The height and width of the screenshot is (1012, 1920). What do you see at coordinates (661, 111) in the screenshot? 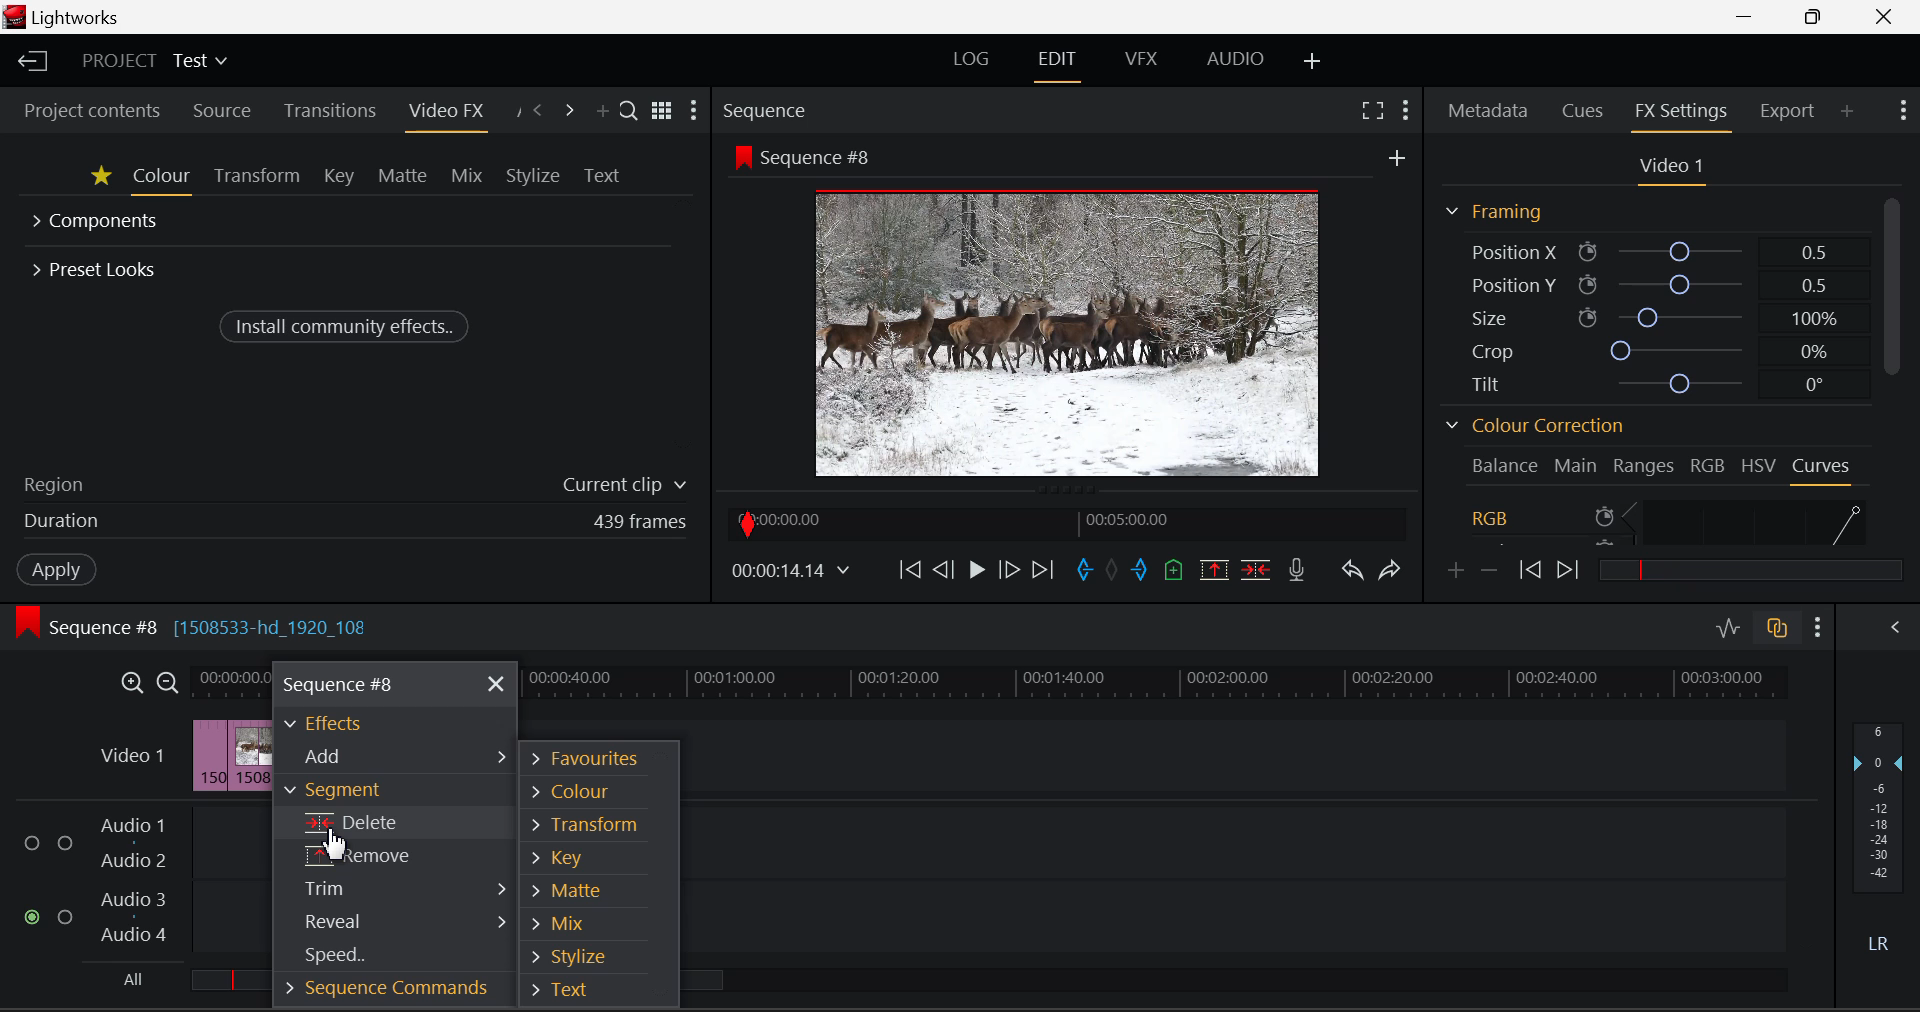
I see `Toggle between list and title view` at bounding box center [661, 111].